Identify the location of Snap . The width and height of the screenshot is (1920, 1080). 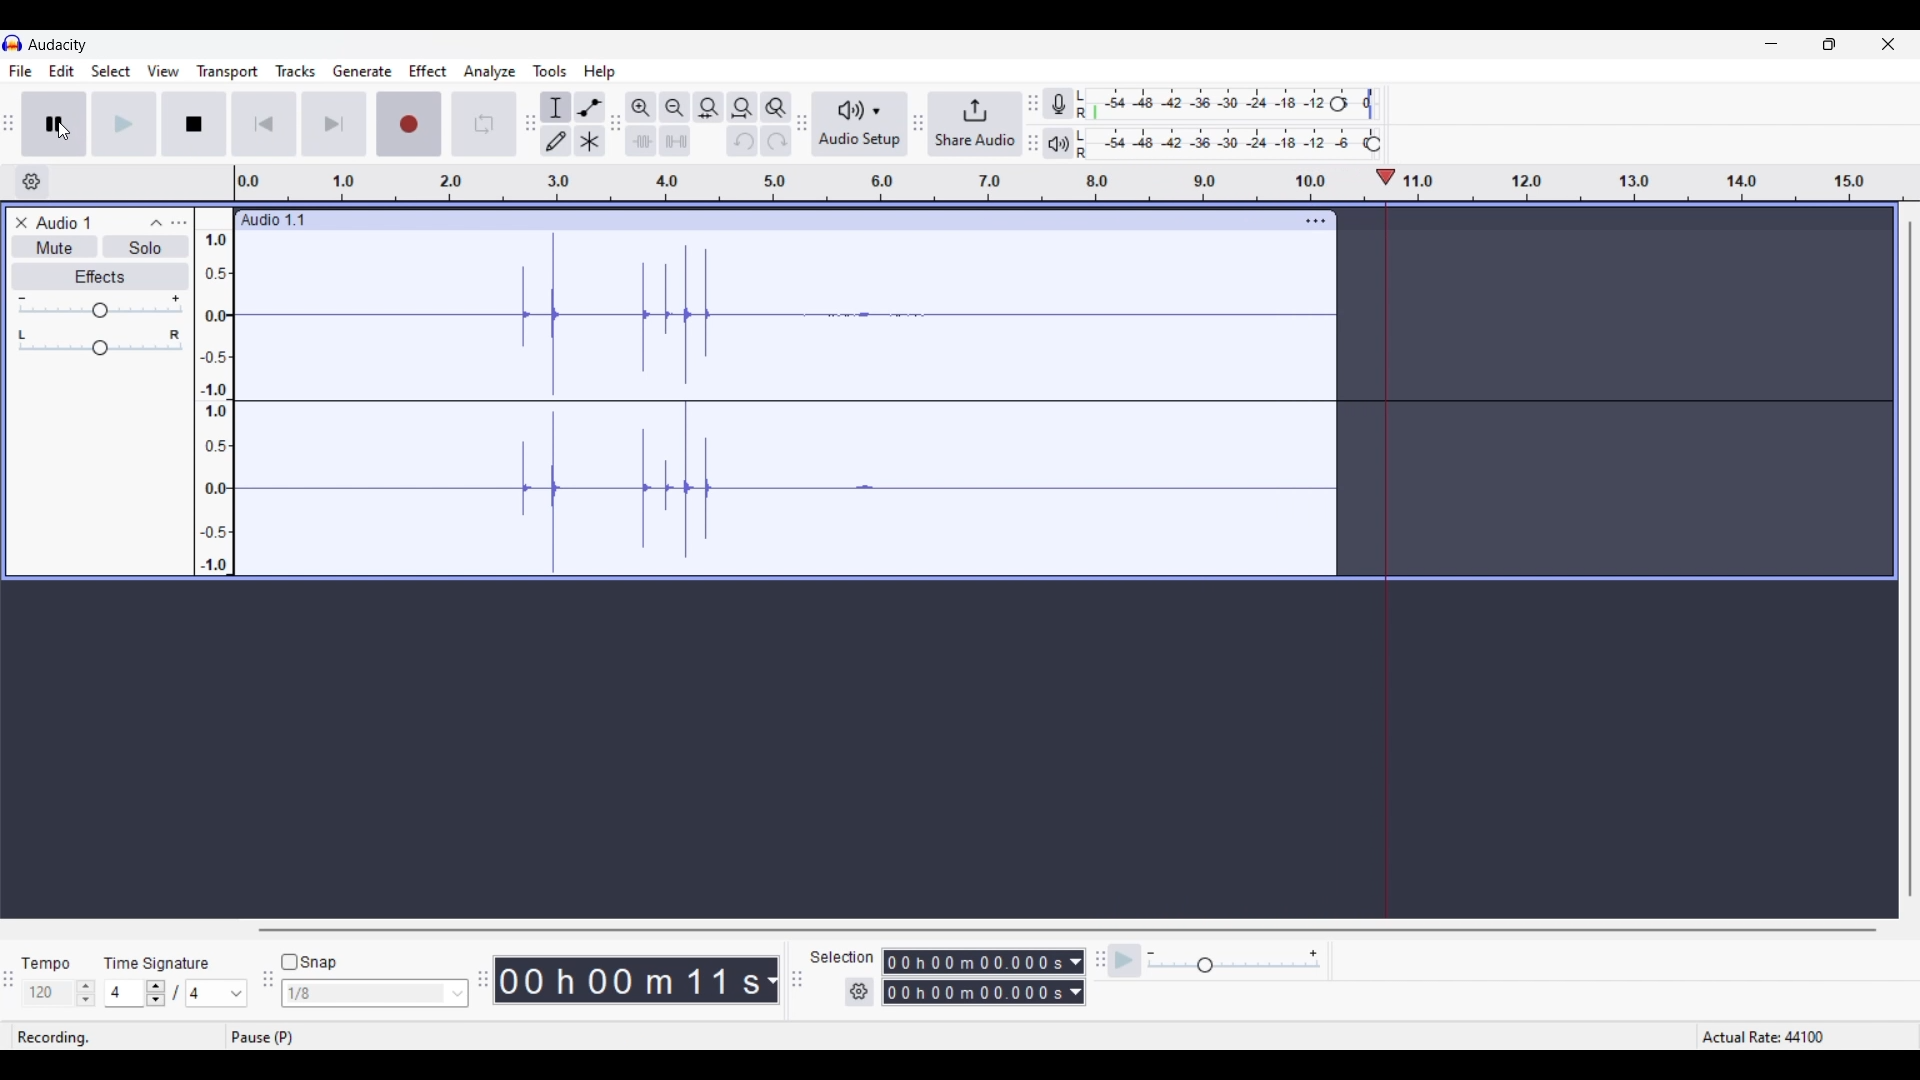
(309, 963).